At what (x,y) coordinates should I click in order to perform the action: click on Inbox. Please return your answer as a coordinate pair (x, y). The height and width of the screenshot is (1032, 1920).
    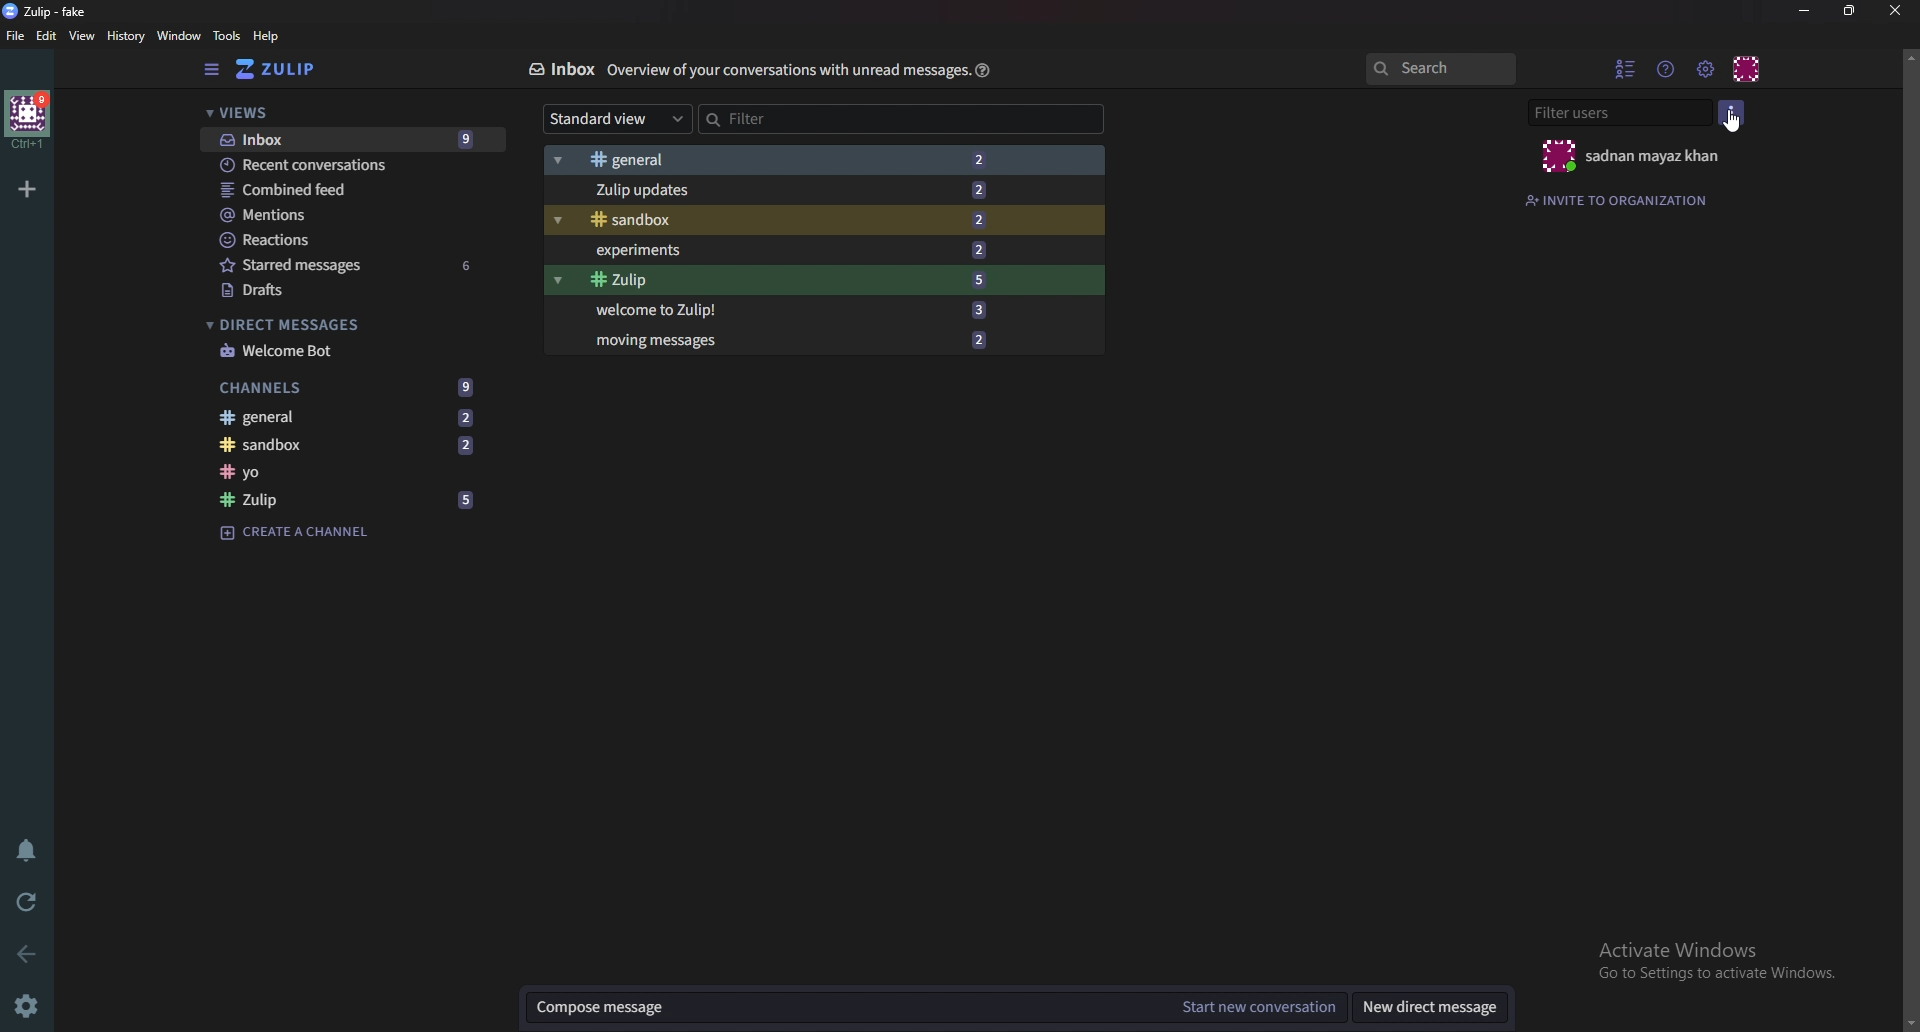
    Looking at the image, I should click on (350, 138).